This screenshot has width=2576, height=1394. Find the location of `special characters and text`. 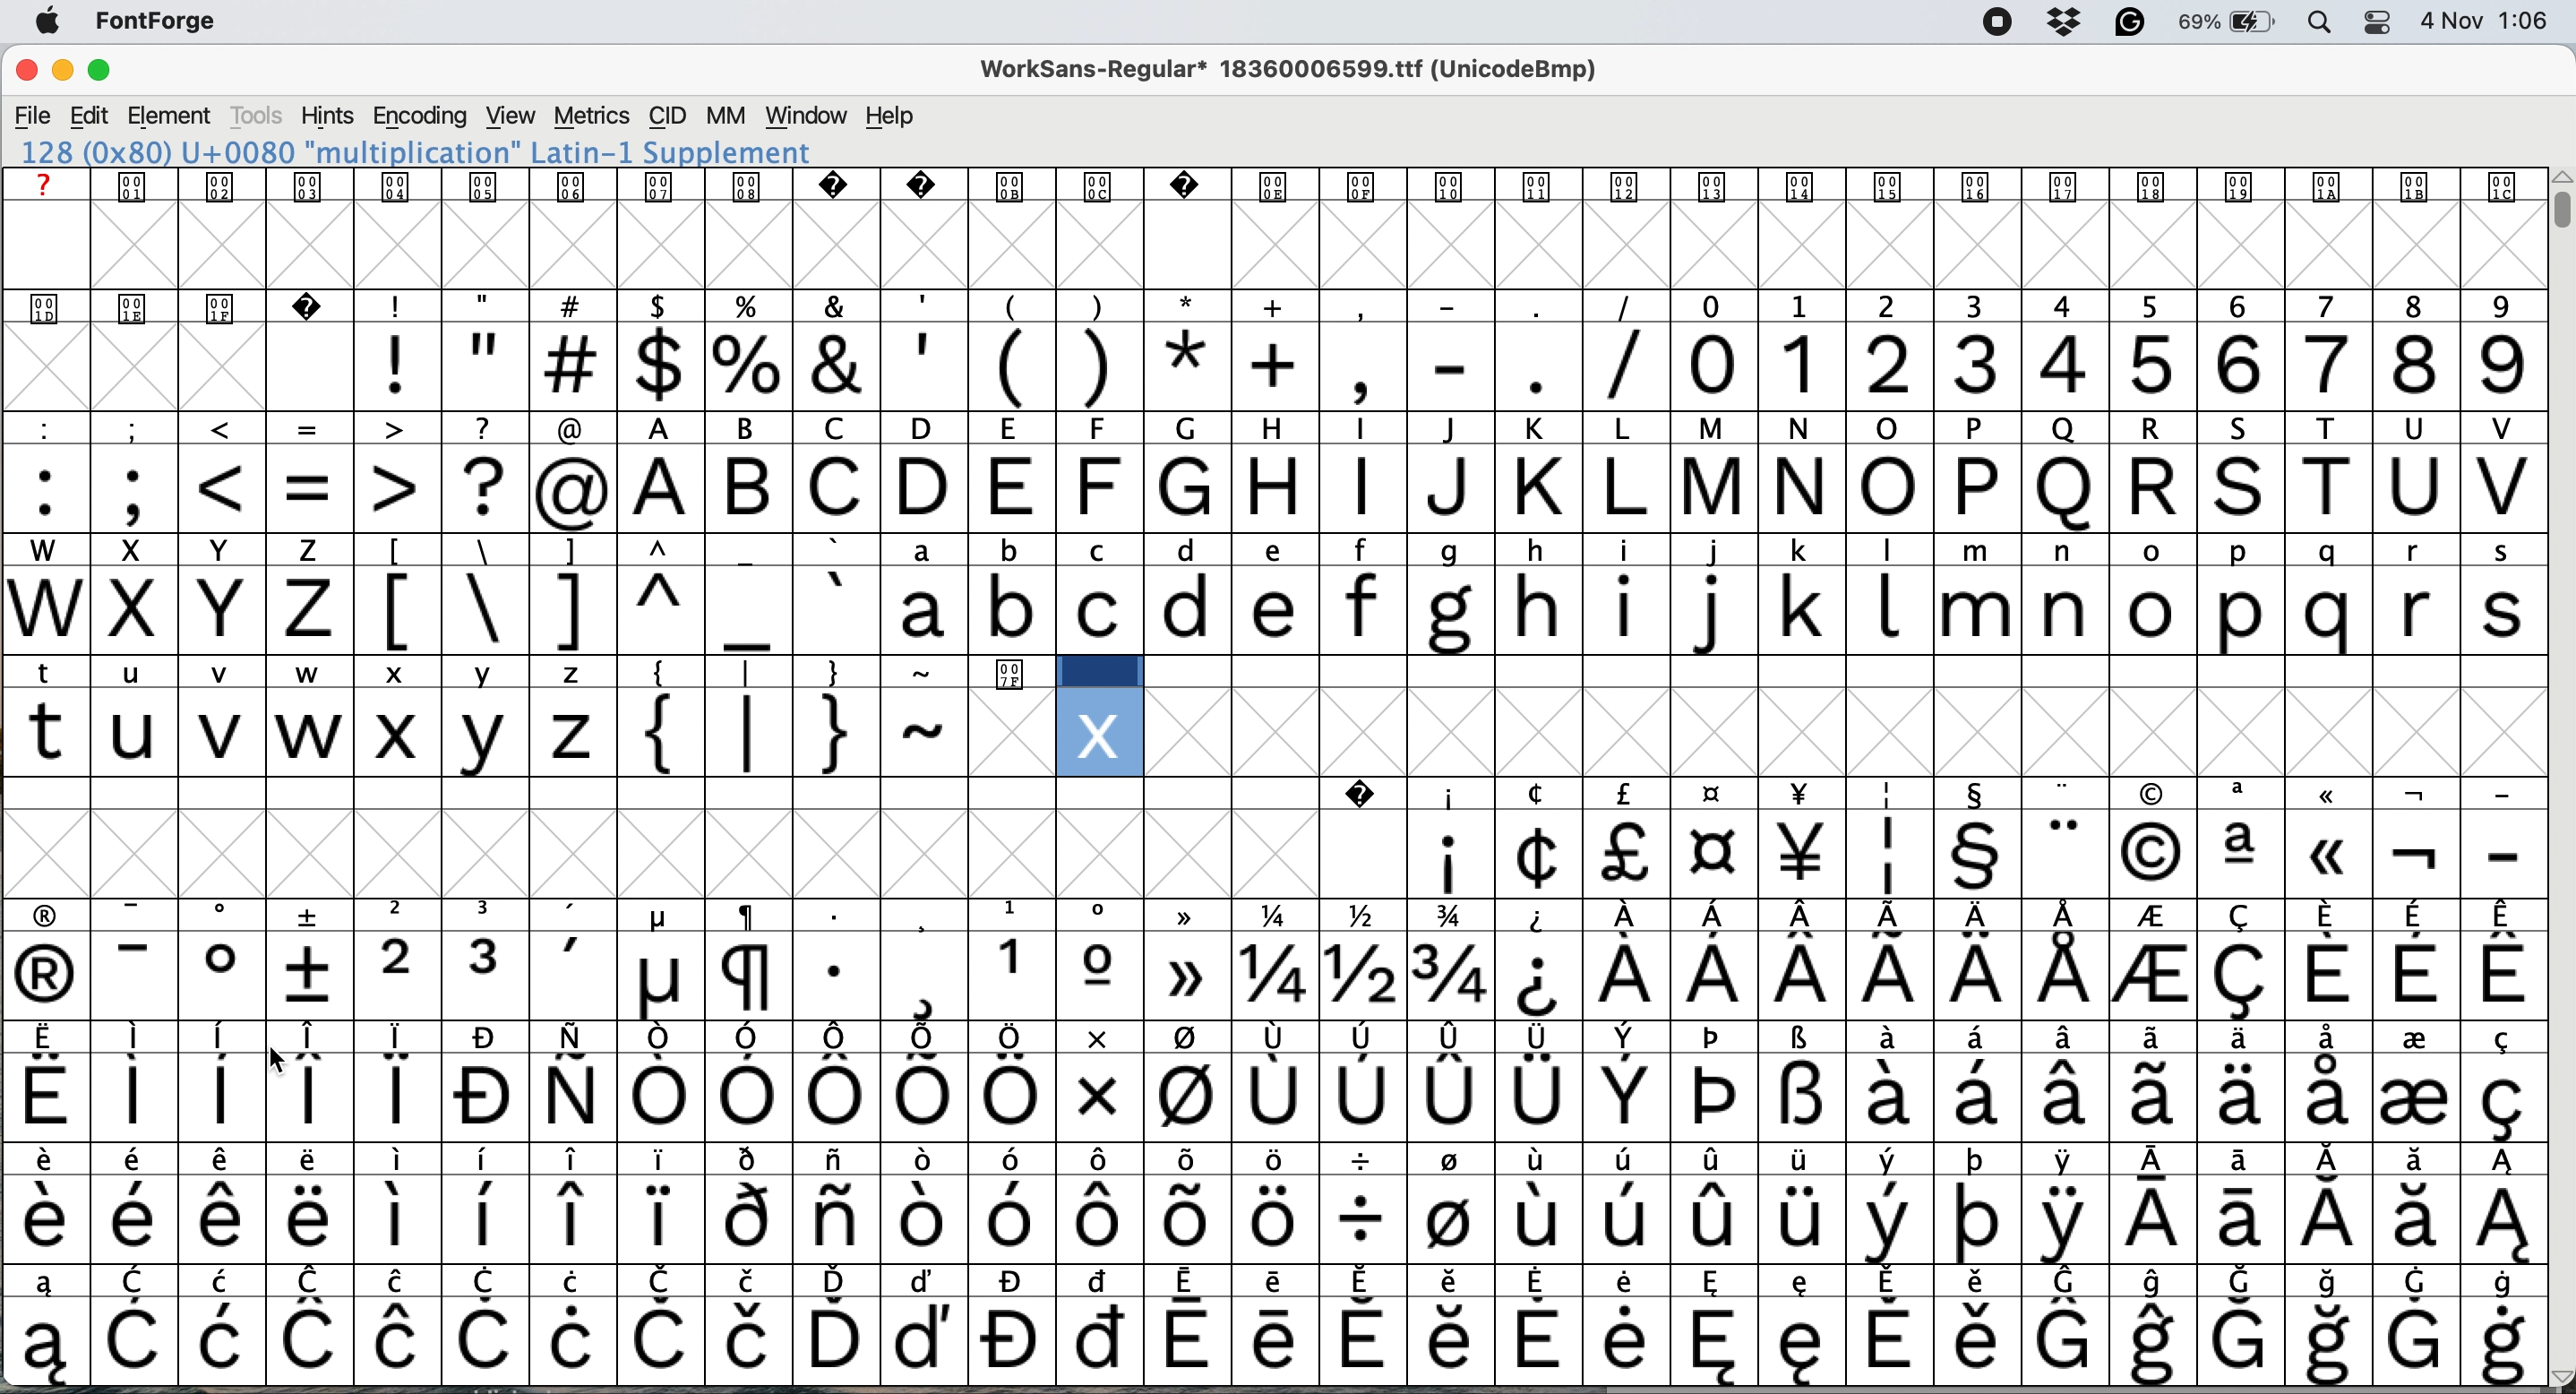

special characters and text is located at coordinates (1282, 305).